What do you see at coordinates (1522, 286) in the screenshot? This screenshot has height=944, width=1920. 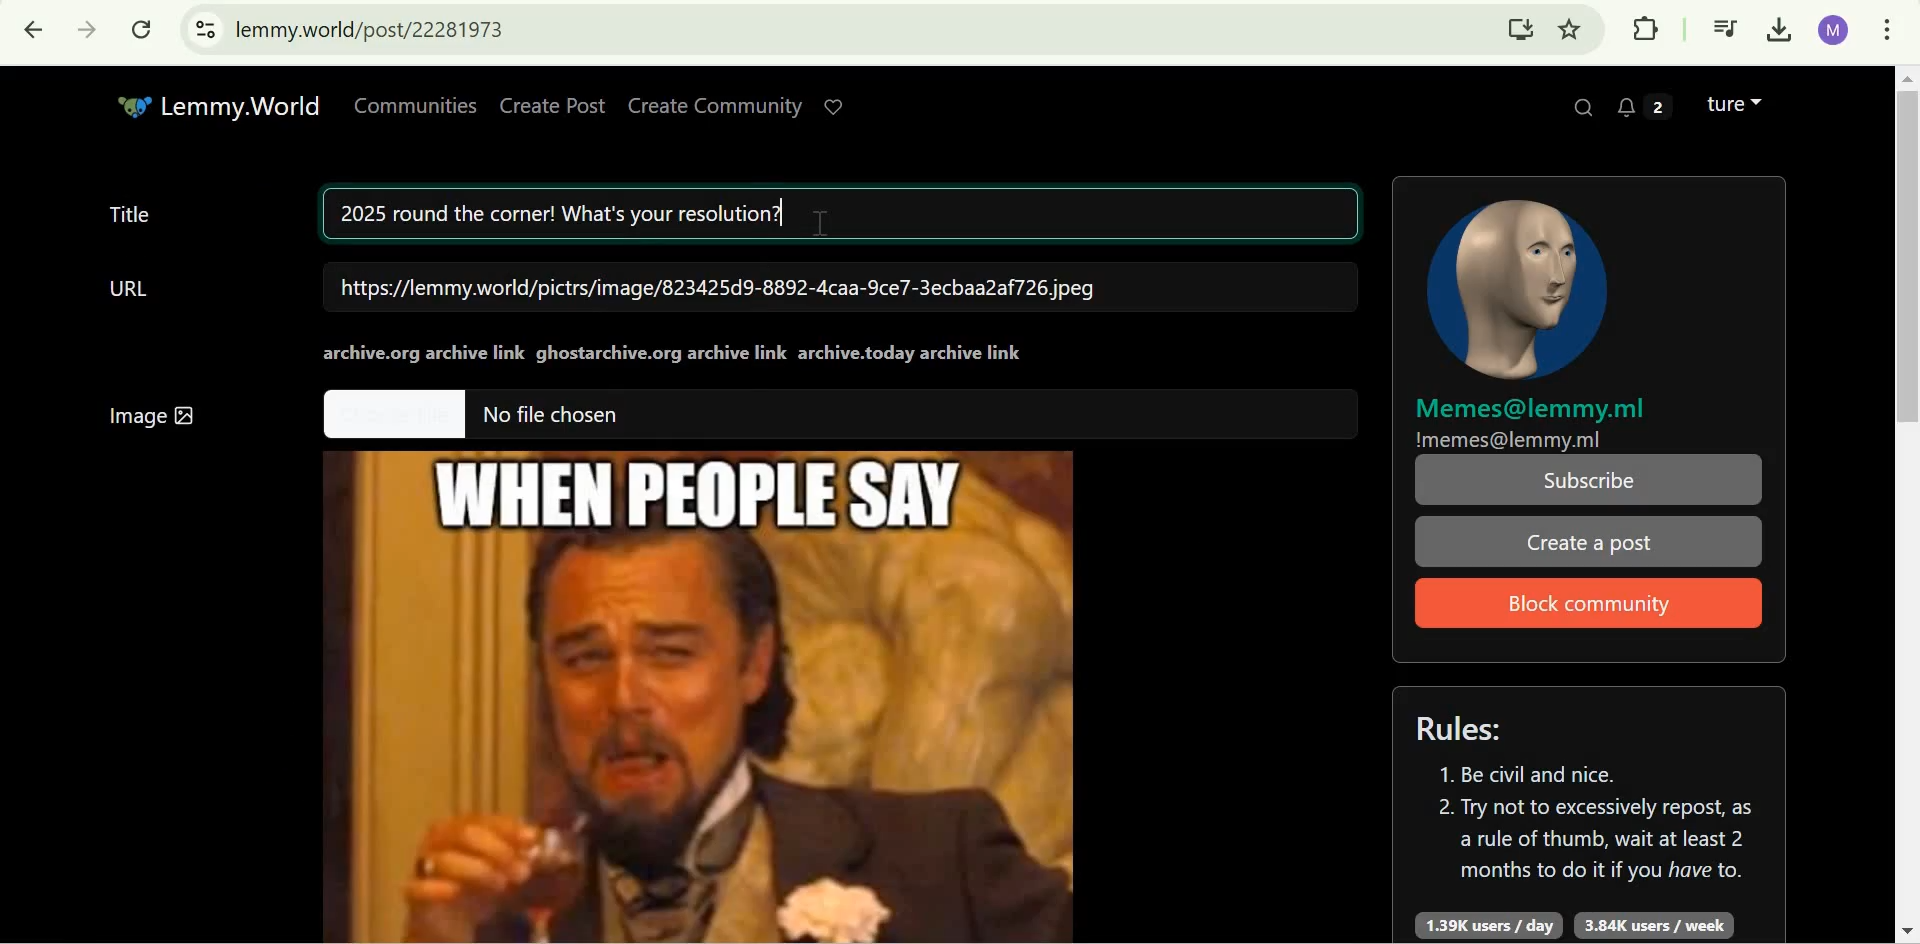 I see `community icon` at bounding box center [1522, 286].